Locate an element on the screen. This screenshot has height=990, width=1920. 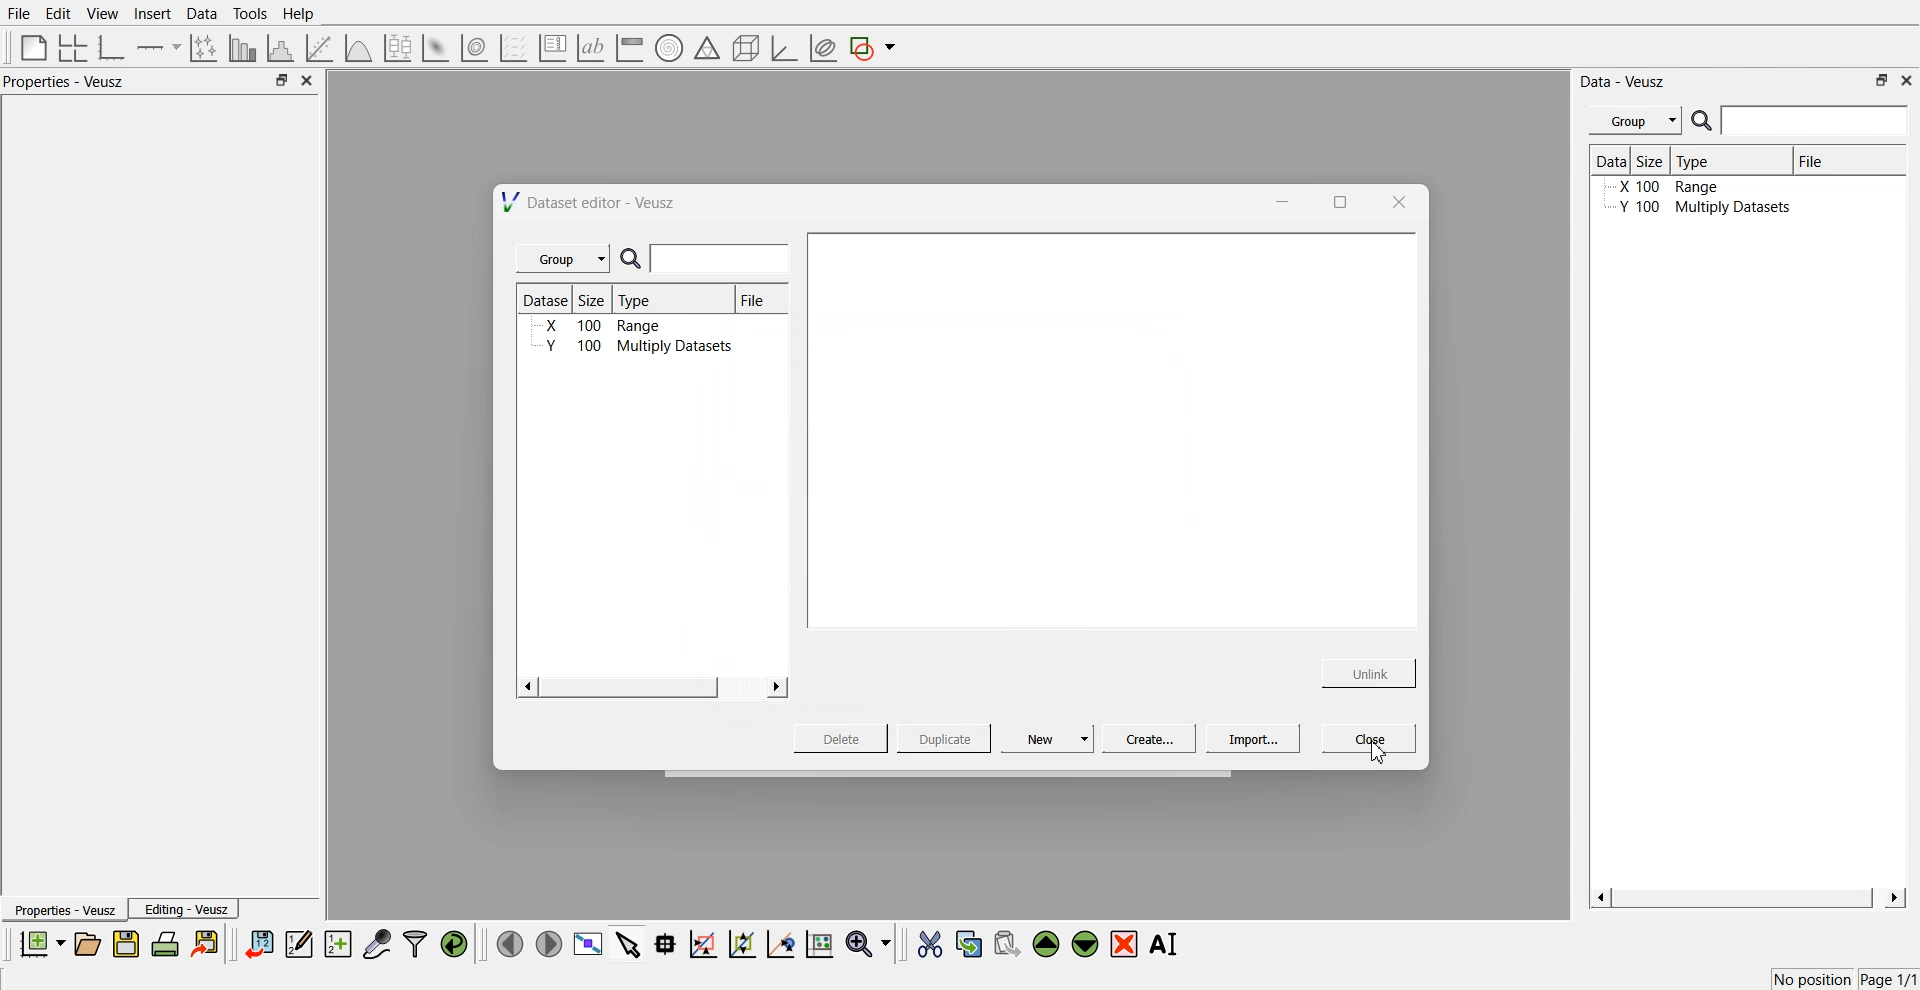
new documents is located at coordinates (40, 943).